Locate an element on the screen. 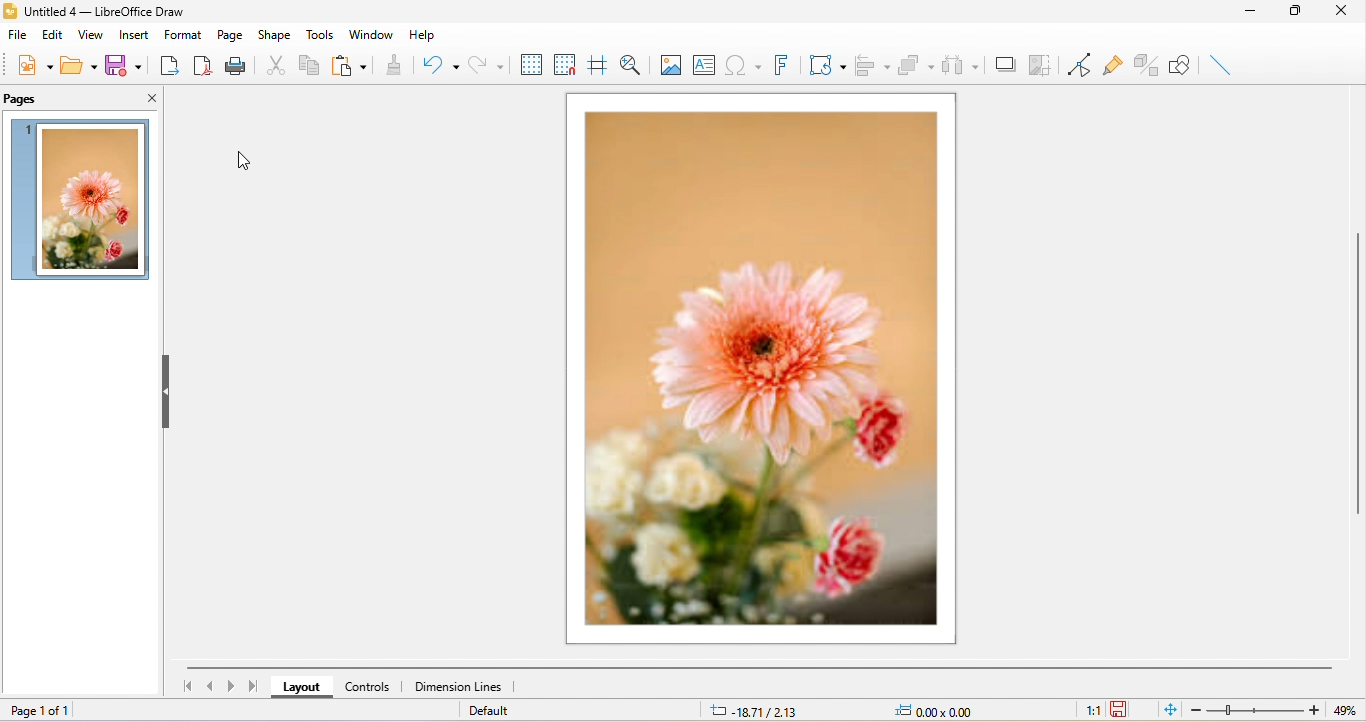 This screenshot has height=722, width=1366. next page is located at coordinates (228, 688).